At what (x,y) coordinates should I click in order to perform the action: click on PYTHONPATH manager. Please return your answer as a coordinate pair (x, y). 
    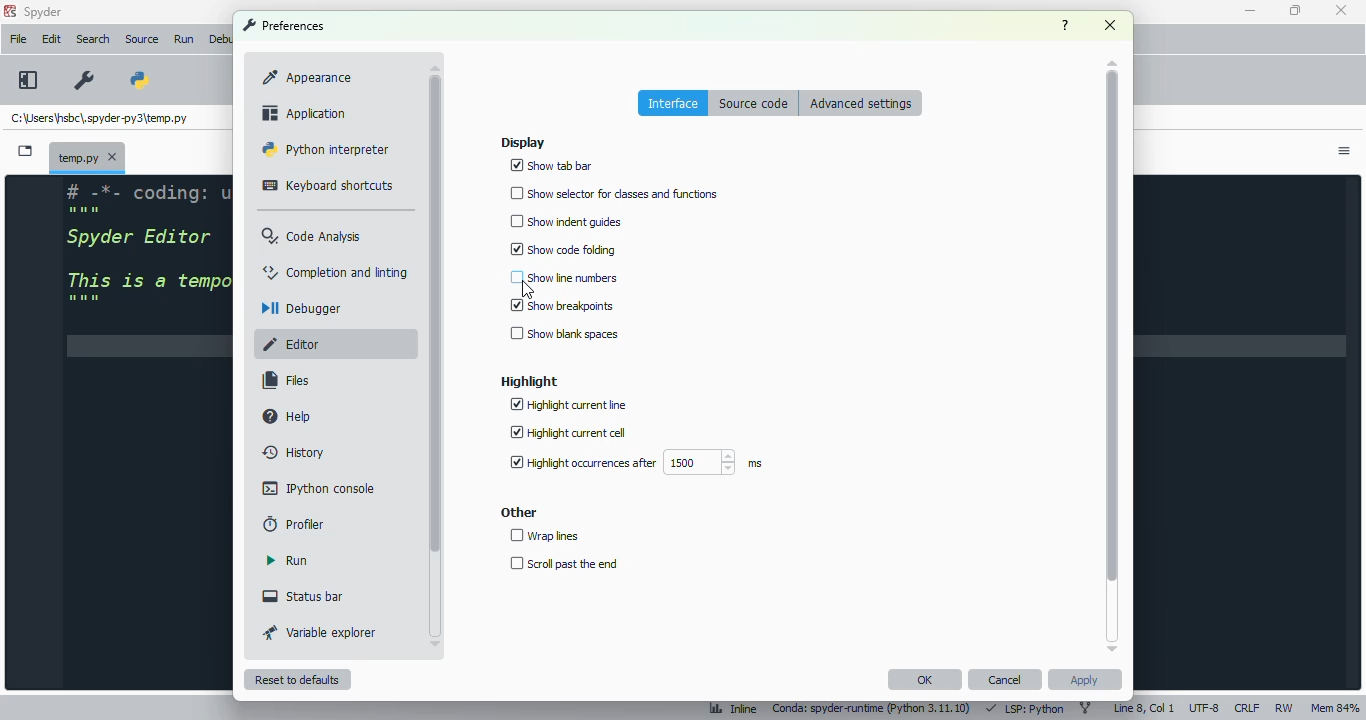
    Looking at the image, I should click on (148, 73).